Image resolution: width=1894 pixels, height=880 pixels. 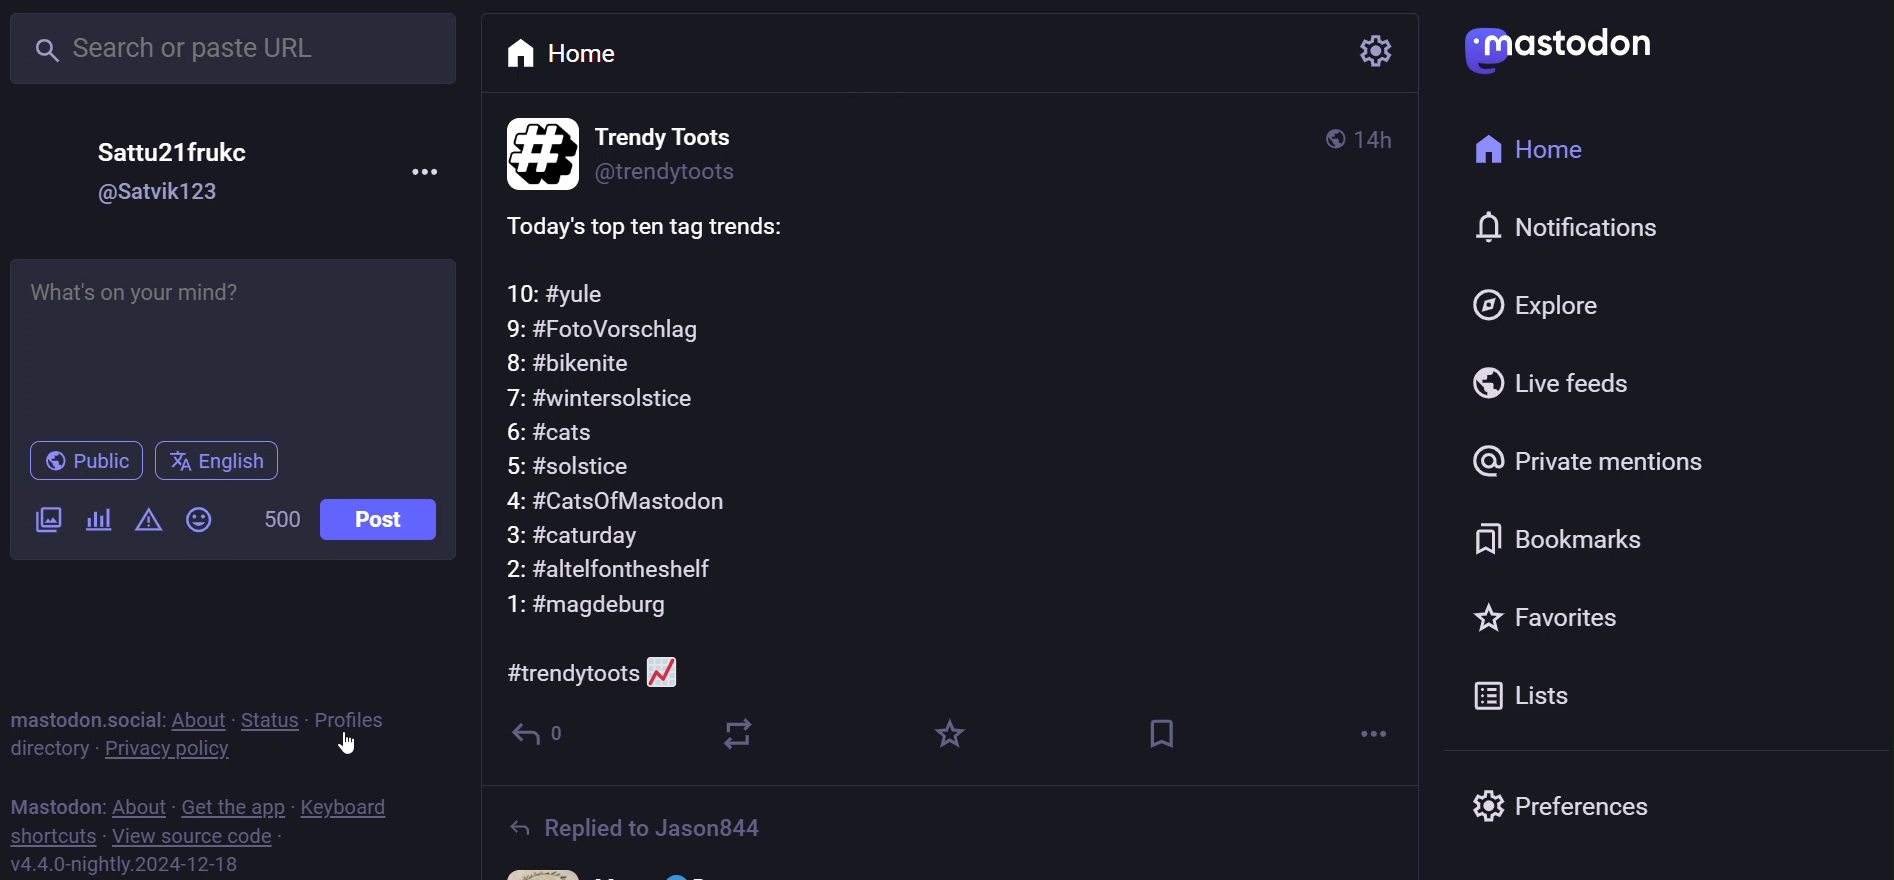 What do you see at coordinates (1589, 46) in the screenshot?
I see `Mastodon` at bounding box center [1589, 46].